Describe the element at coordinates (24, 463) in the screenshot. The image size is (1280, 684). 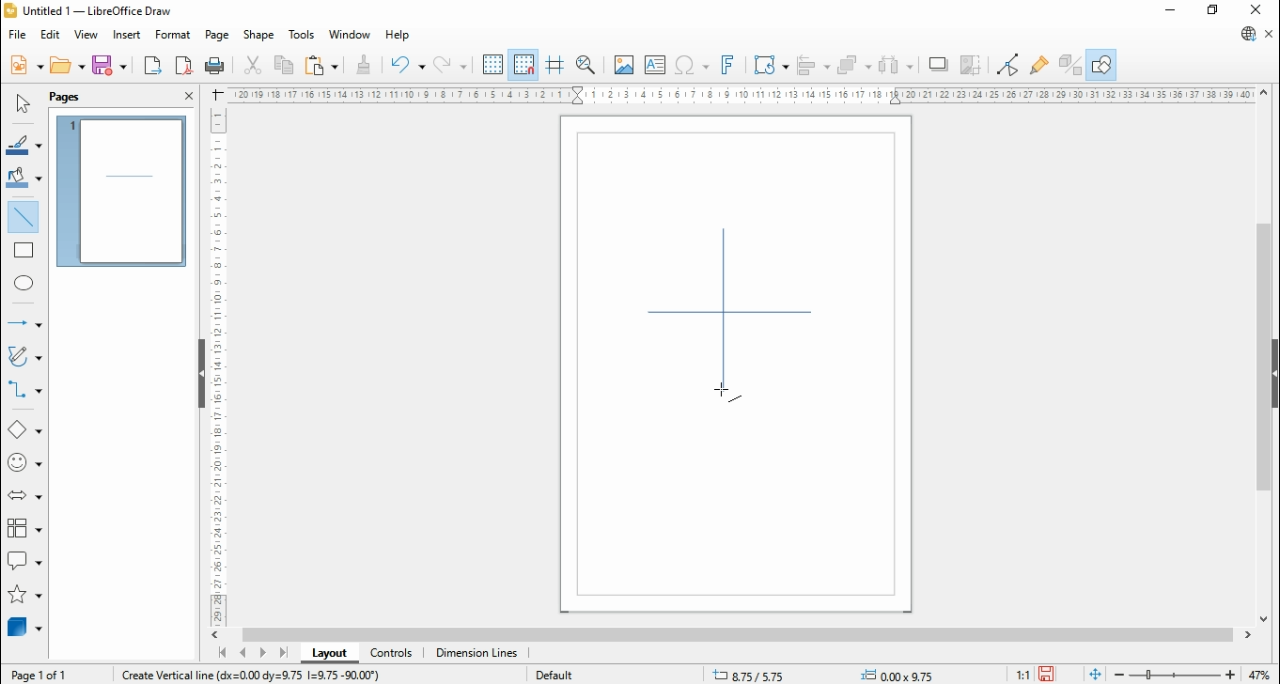
I see `symbol shapes` at that location.